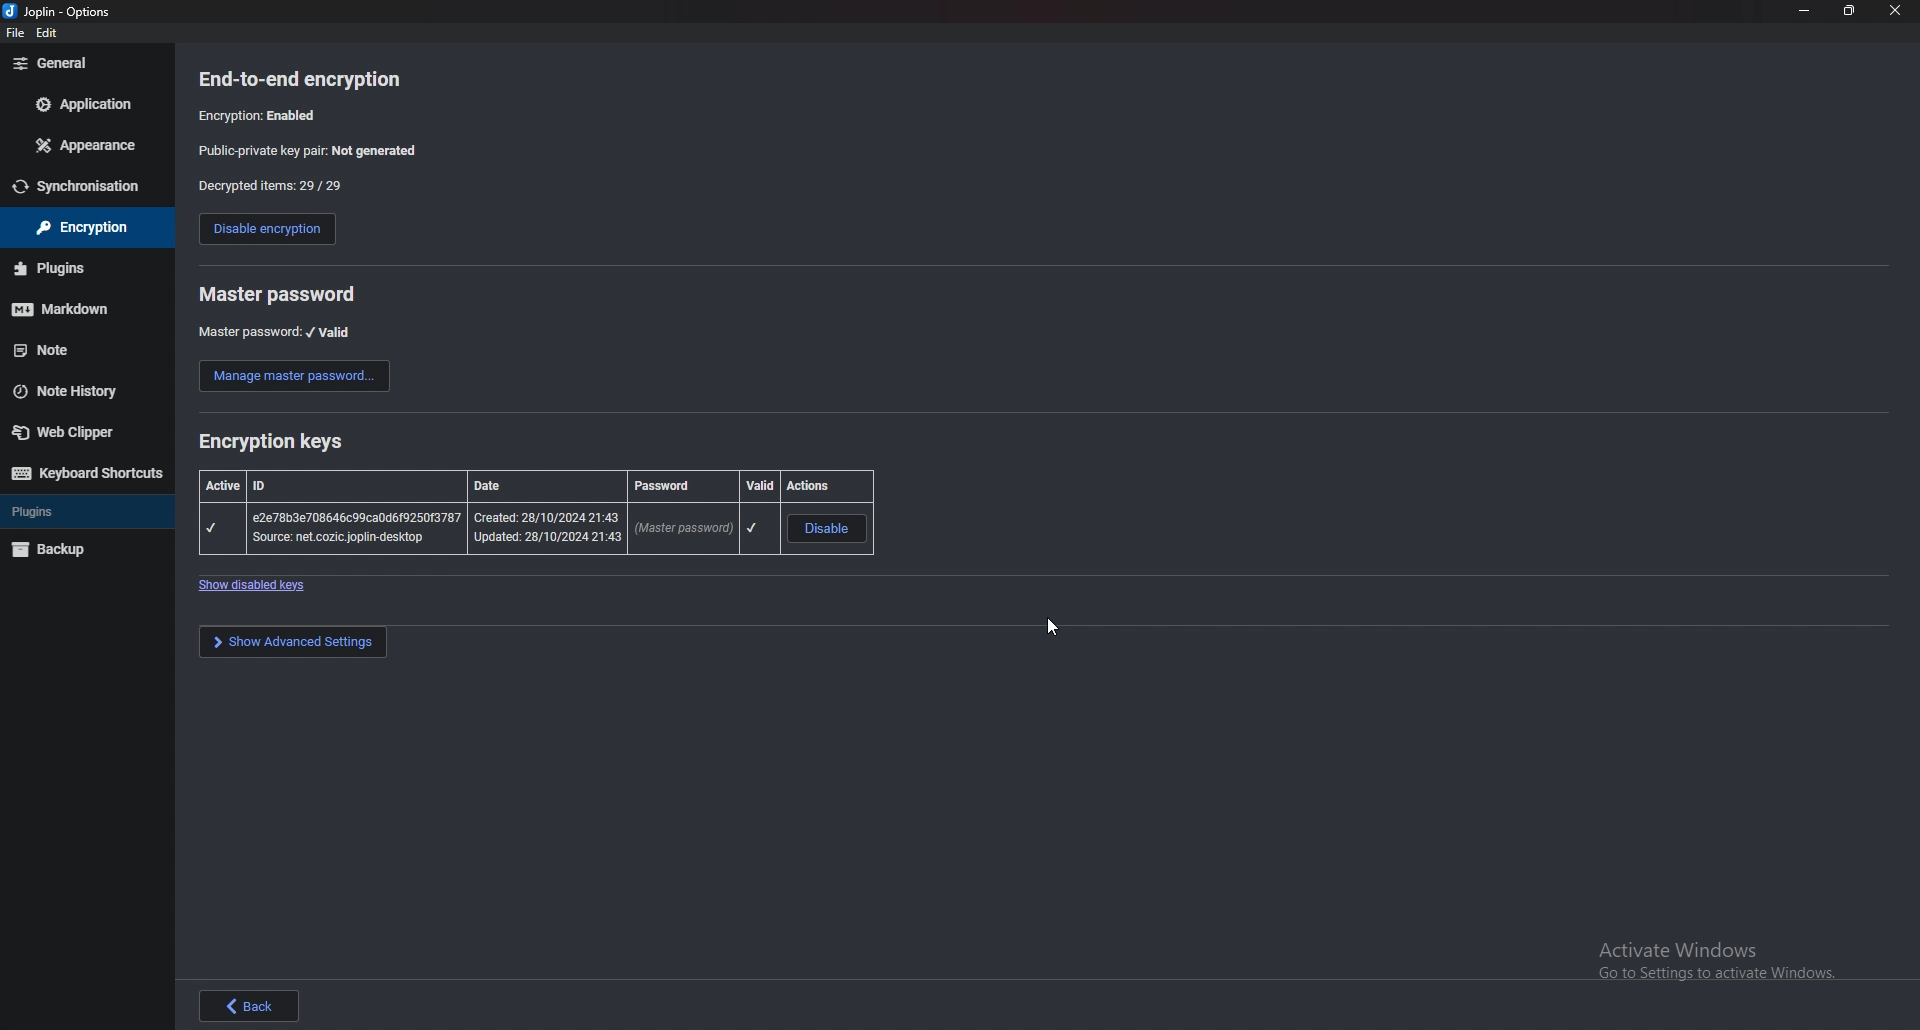  I want to click on , so click(78, 227).